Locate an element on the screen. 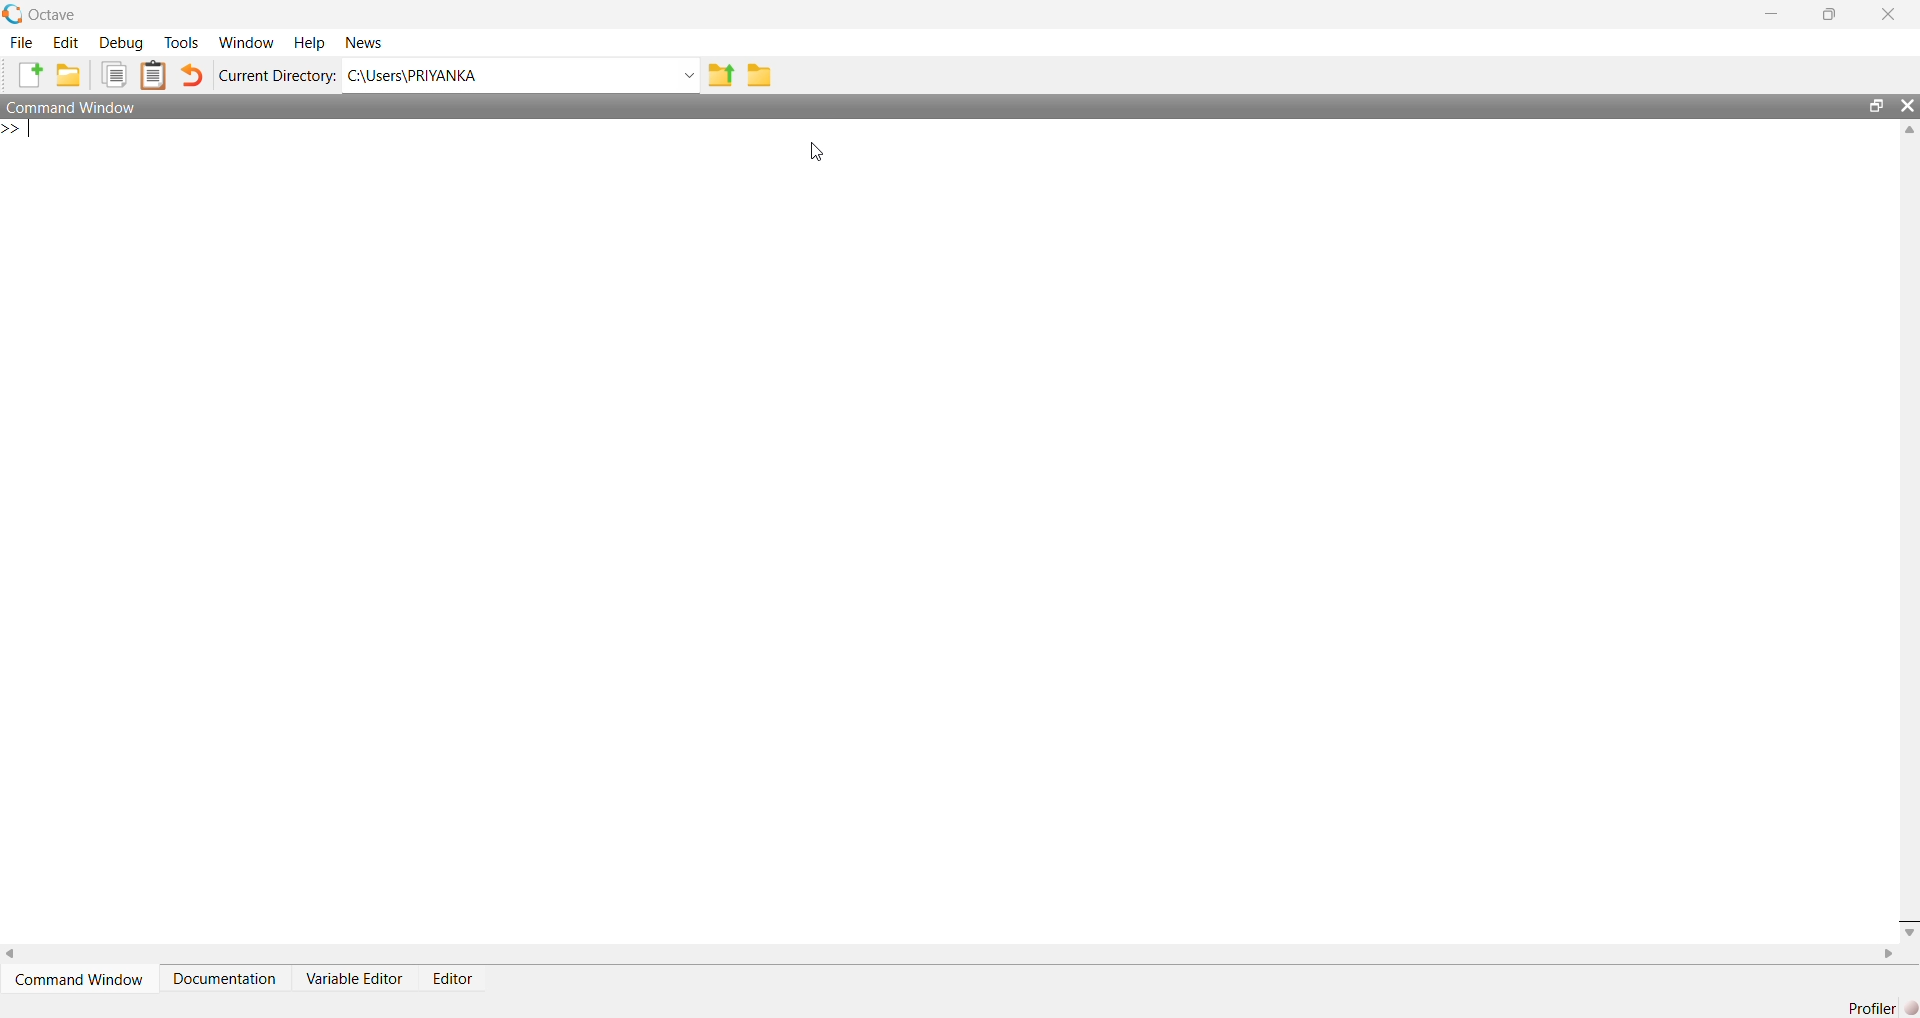 This screenshot has height=1018, width=1920. minimize is located at coordinates (1771, 14).